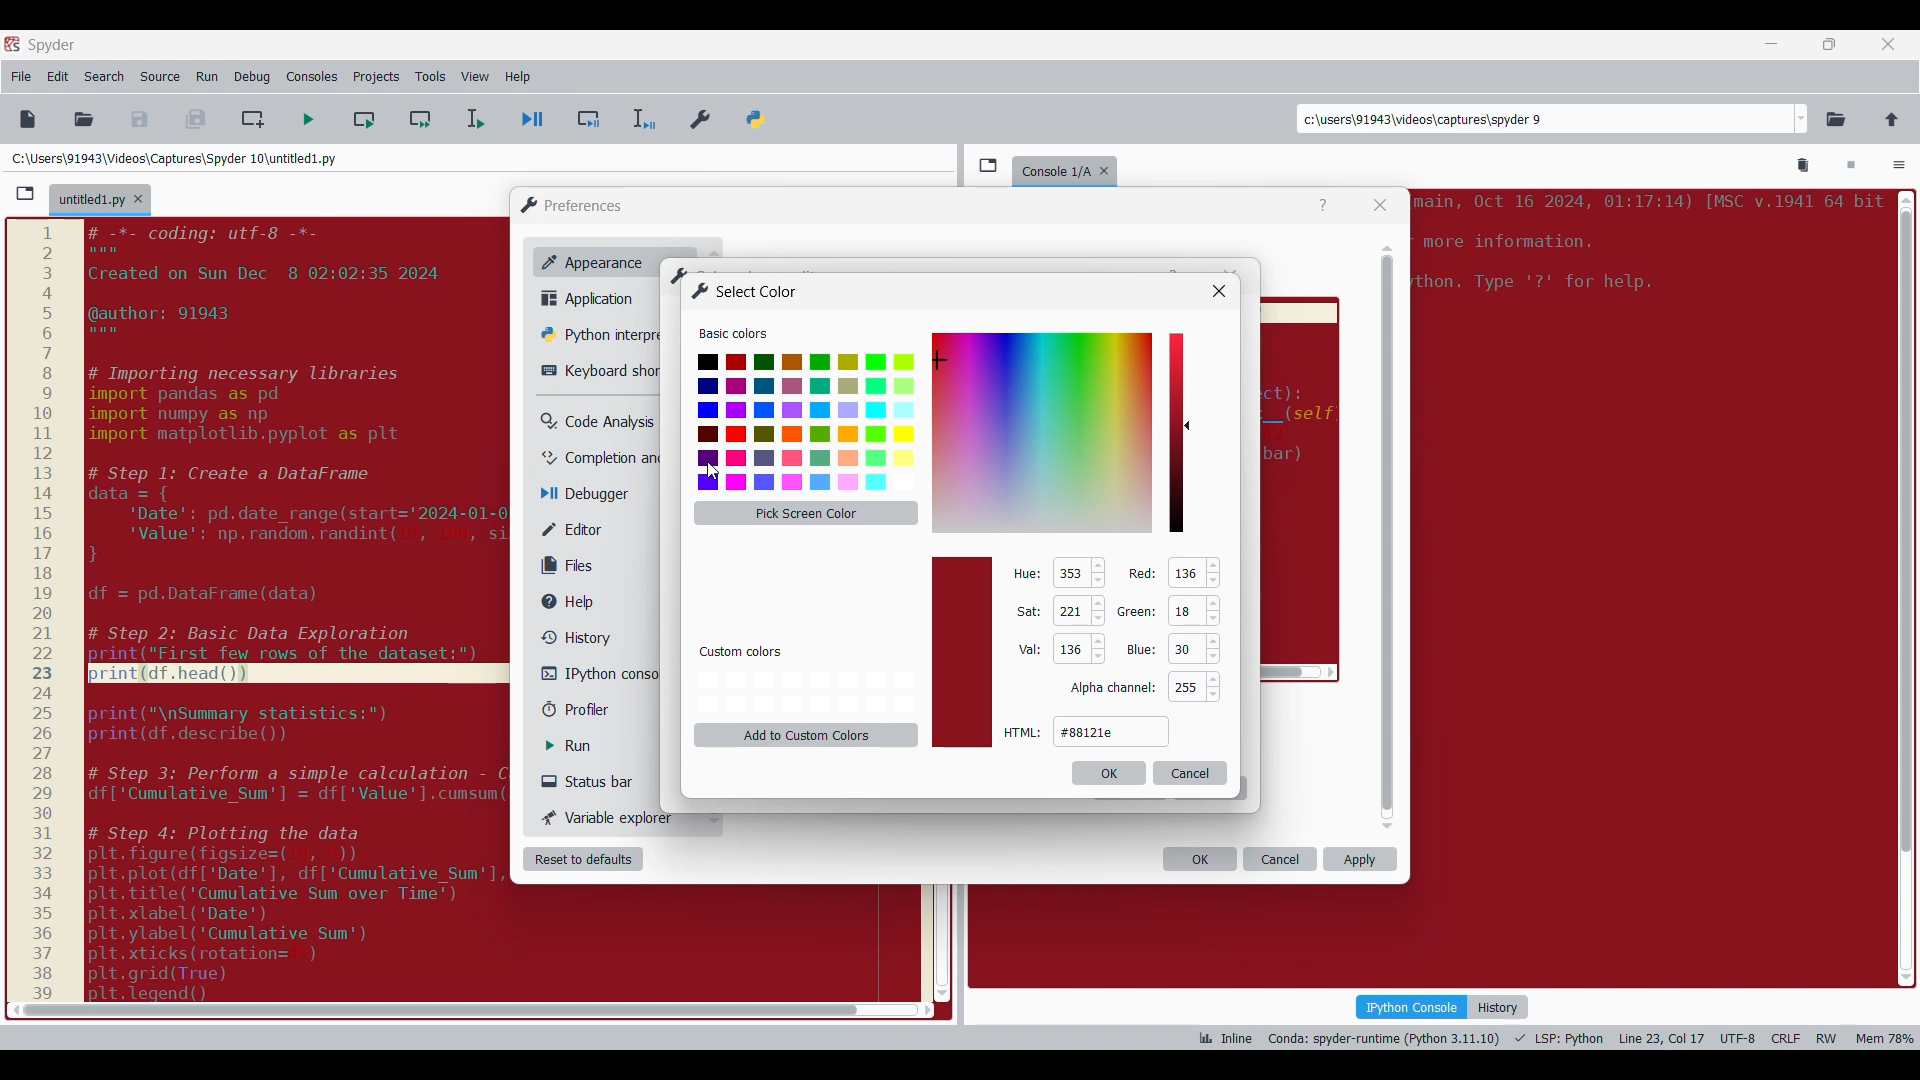  What do you see at coordinates (609, 817) in the screenshot?
I see `Variable explorer` at bounding box center [609, 817].